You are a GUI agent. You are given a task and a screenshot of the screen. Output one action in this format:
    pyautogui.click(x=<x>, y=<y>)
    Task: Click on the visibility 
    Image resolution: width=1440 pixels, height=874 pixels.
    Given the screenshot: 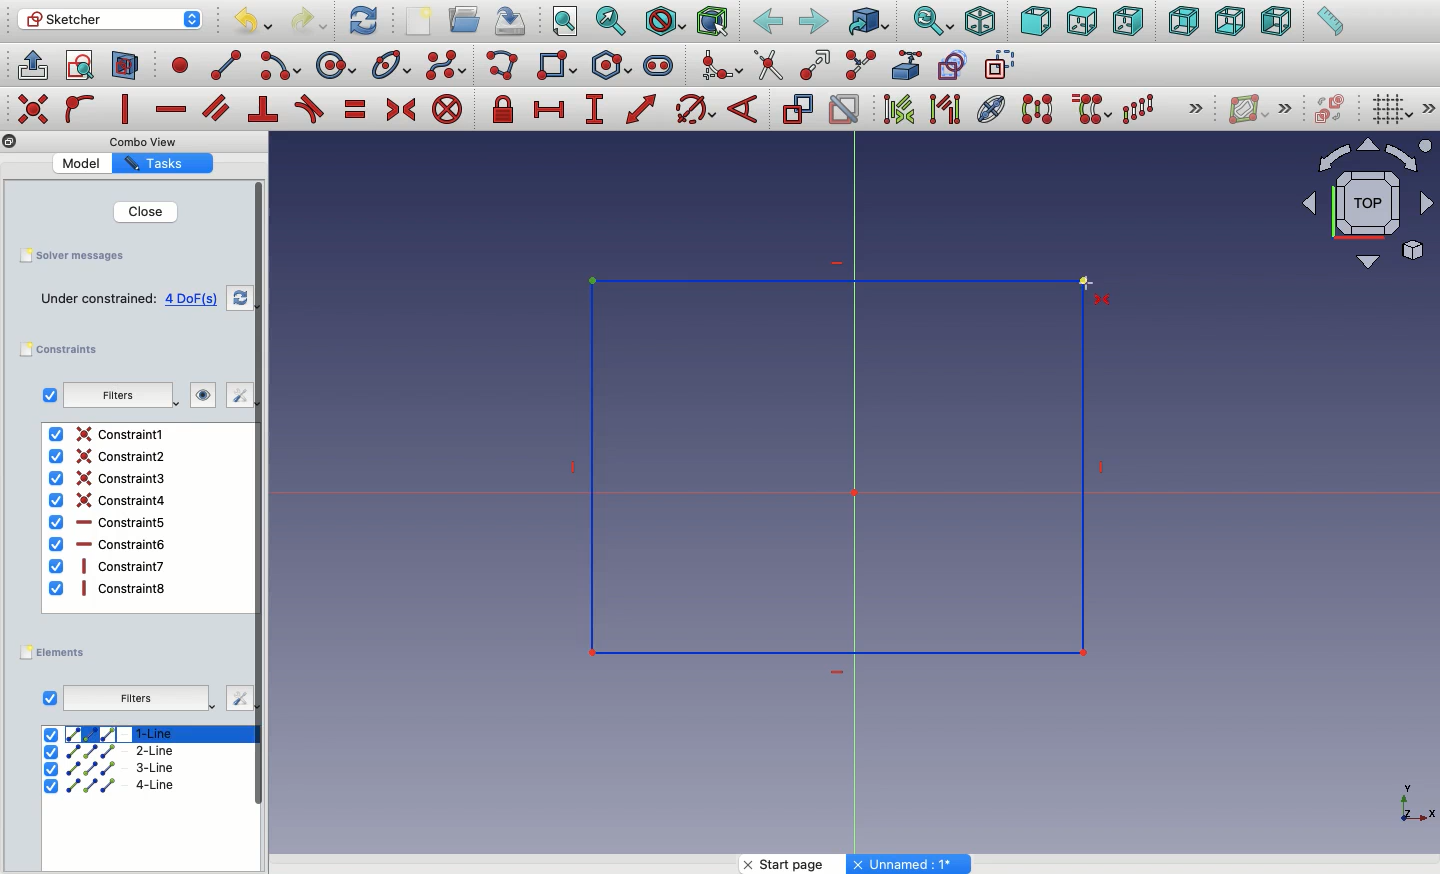 What is the action you would take?
    pyautogui.click(x=199, y=395)
    